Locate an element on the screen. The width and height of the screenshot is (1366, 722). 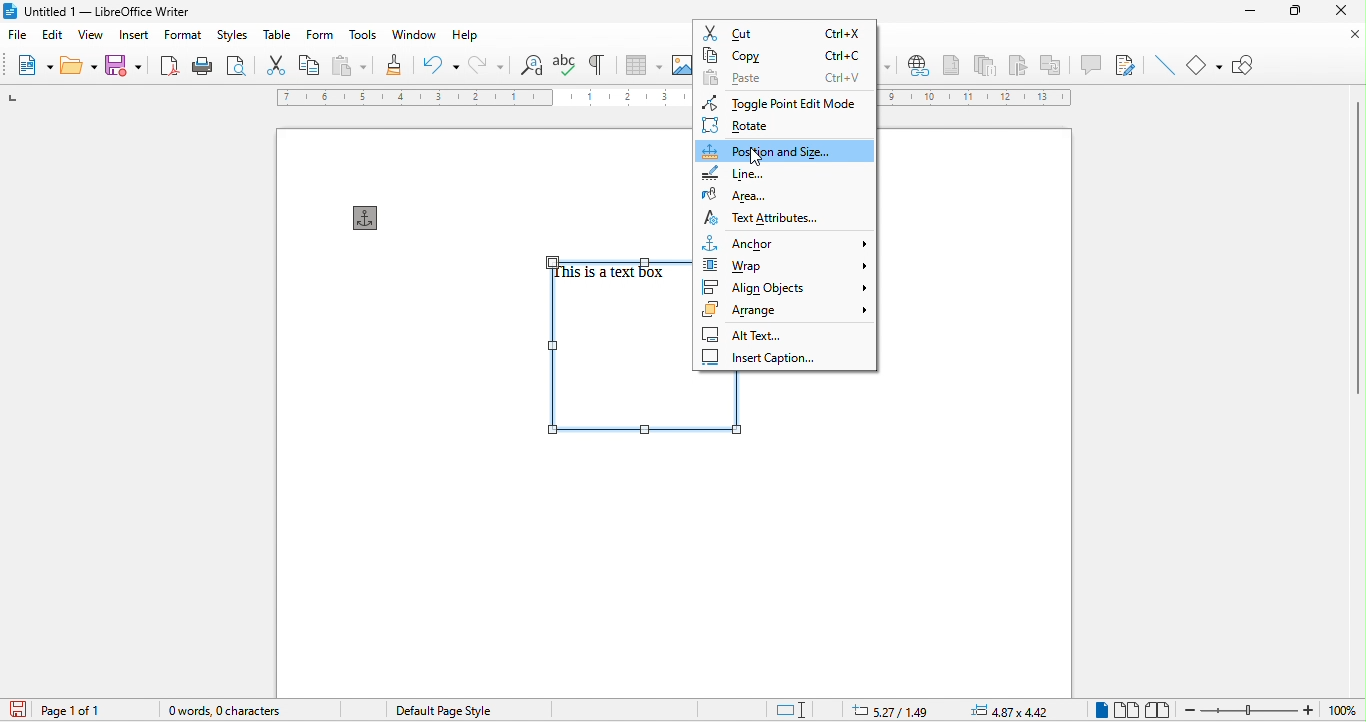
tools is located at coordinates (360, 36).